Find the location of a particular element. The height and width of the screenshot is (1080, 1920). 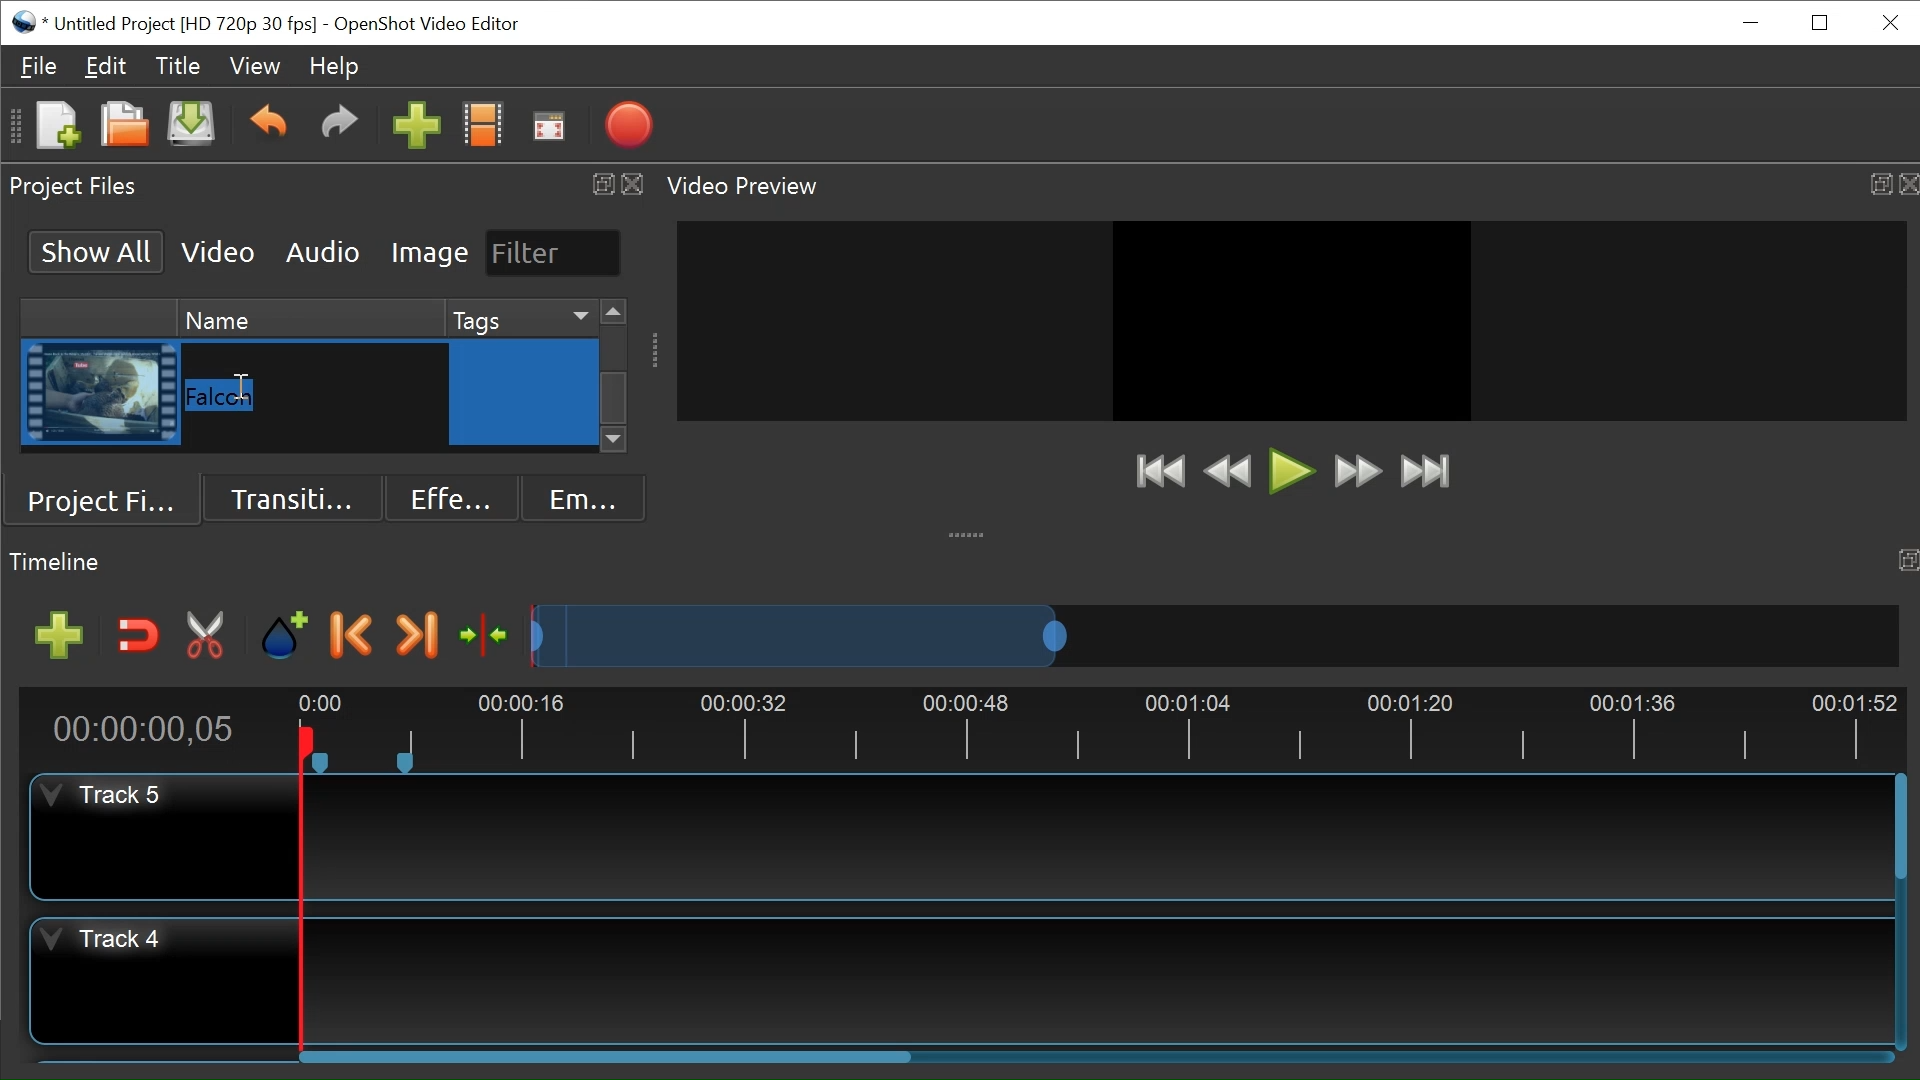

Image is located at coordinates (430, 254).